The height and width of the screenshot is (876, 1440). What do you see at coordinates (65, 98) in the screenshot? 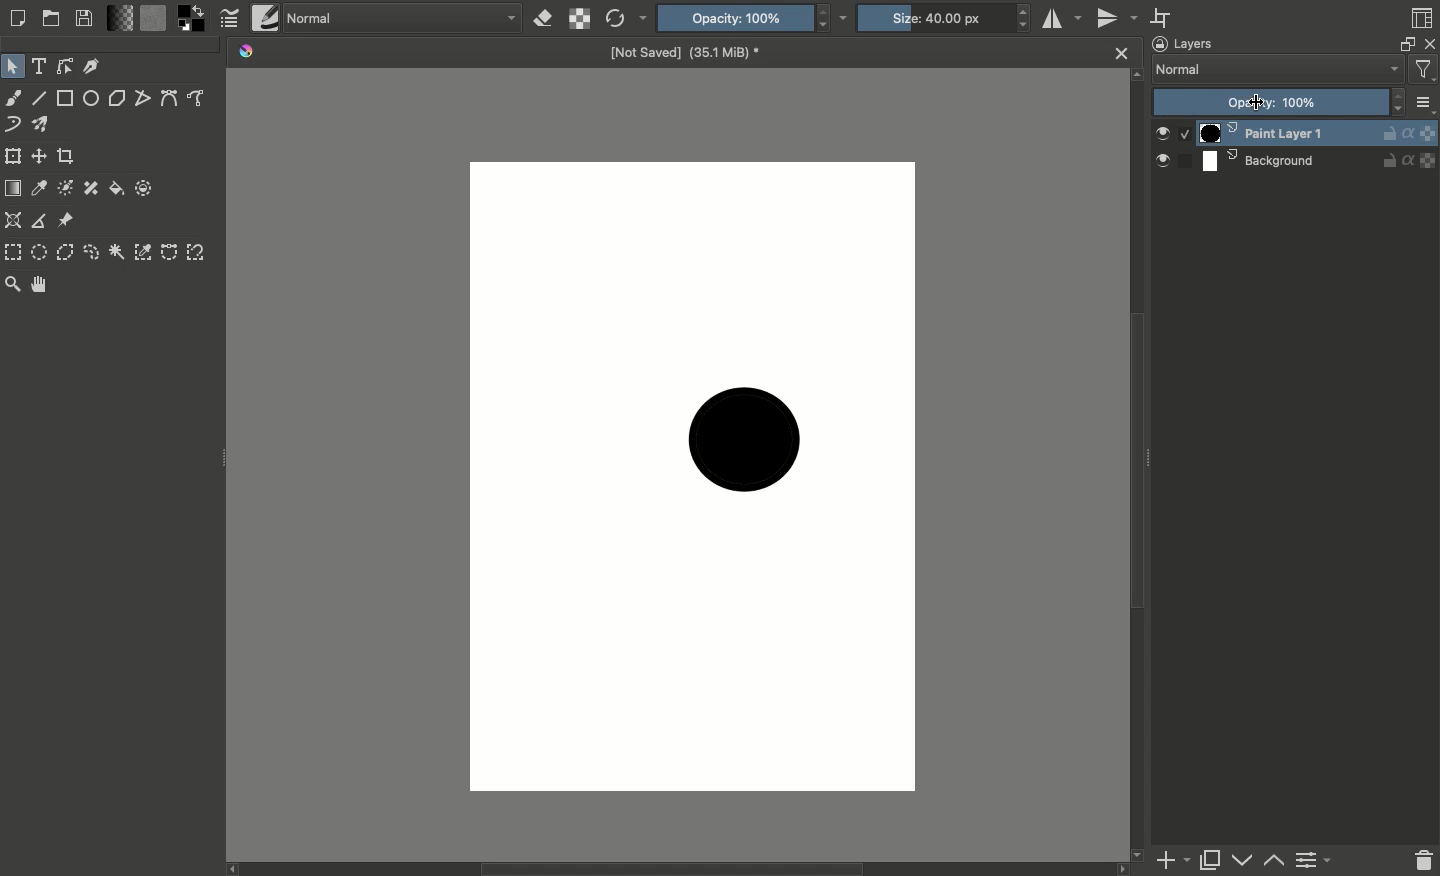
I see `Rectangle` at bounding box center [65, 98].